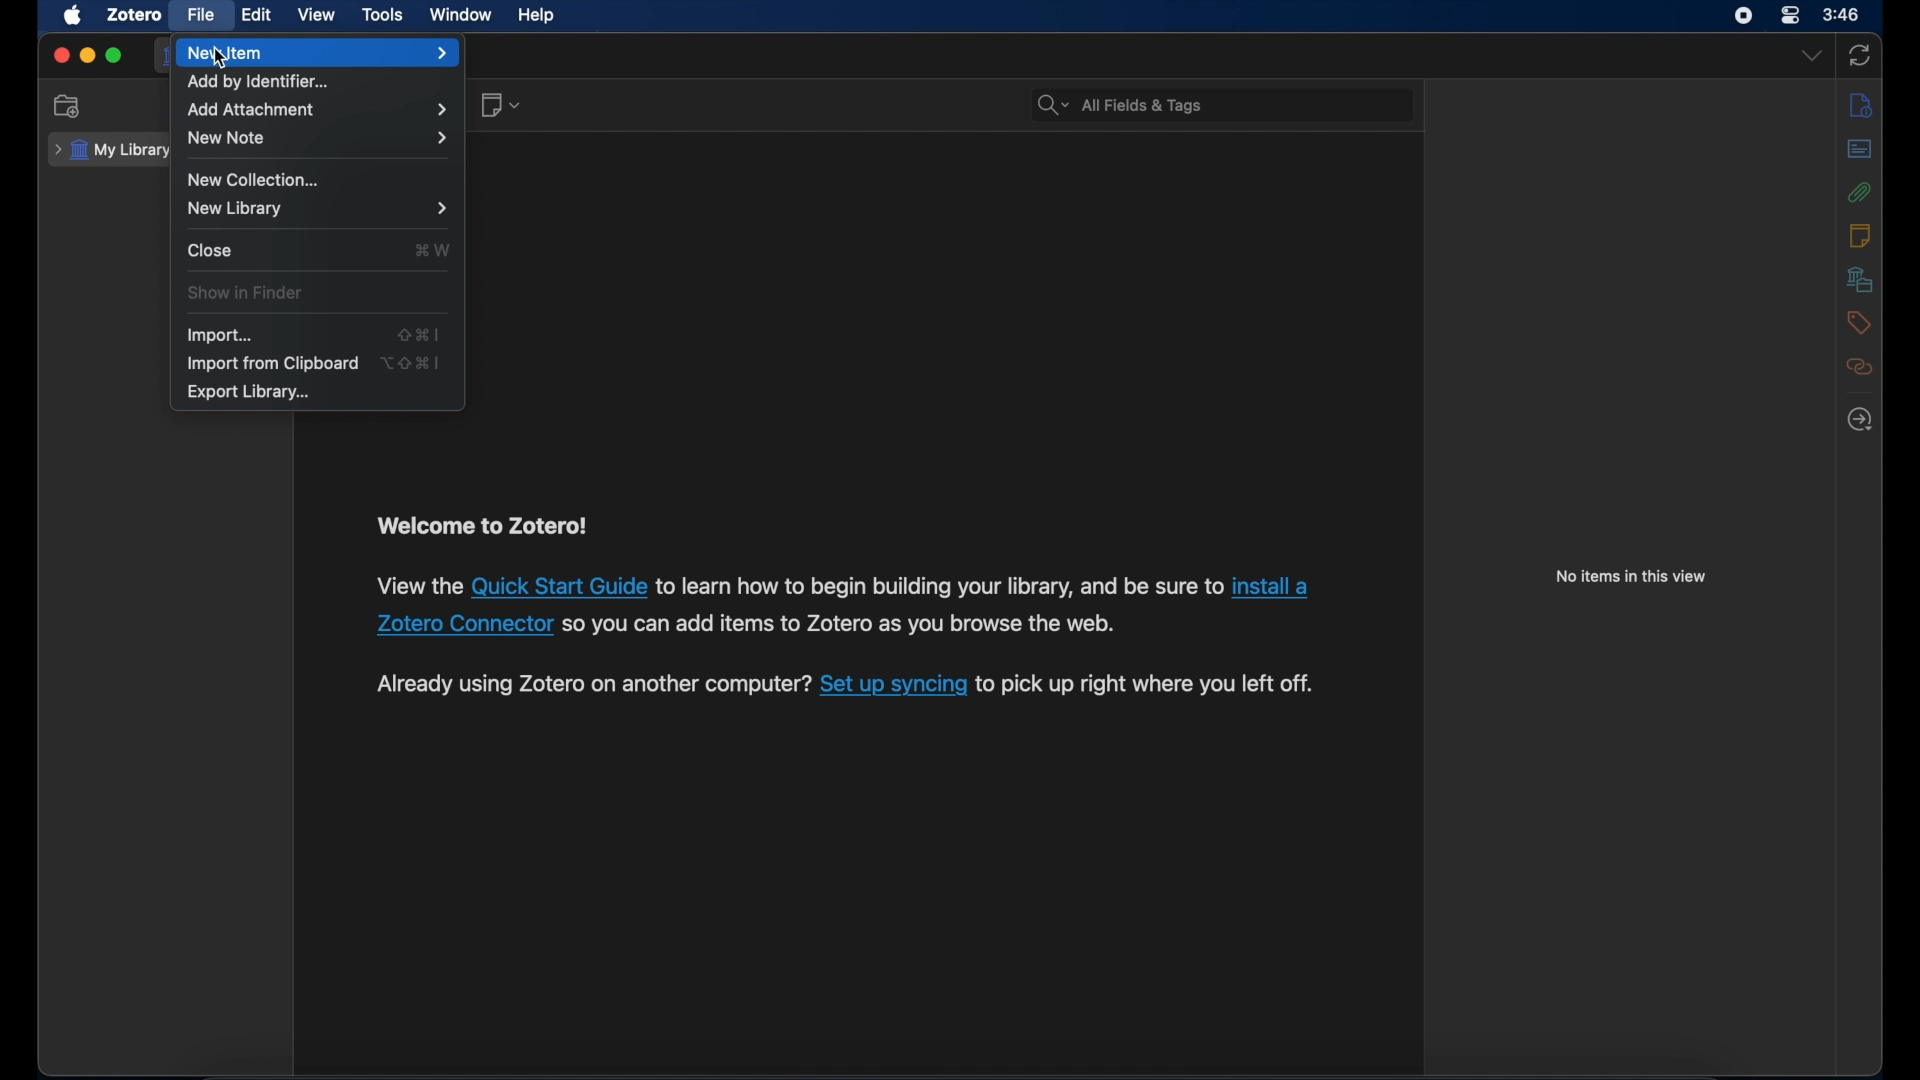  What do you see at coordinates (320, 110) in the screenshot?
I see `add attachment` at bounding box center [320, 110].